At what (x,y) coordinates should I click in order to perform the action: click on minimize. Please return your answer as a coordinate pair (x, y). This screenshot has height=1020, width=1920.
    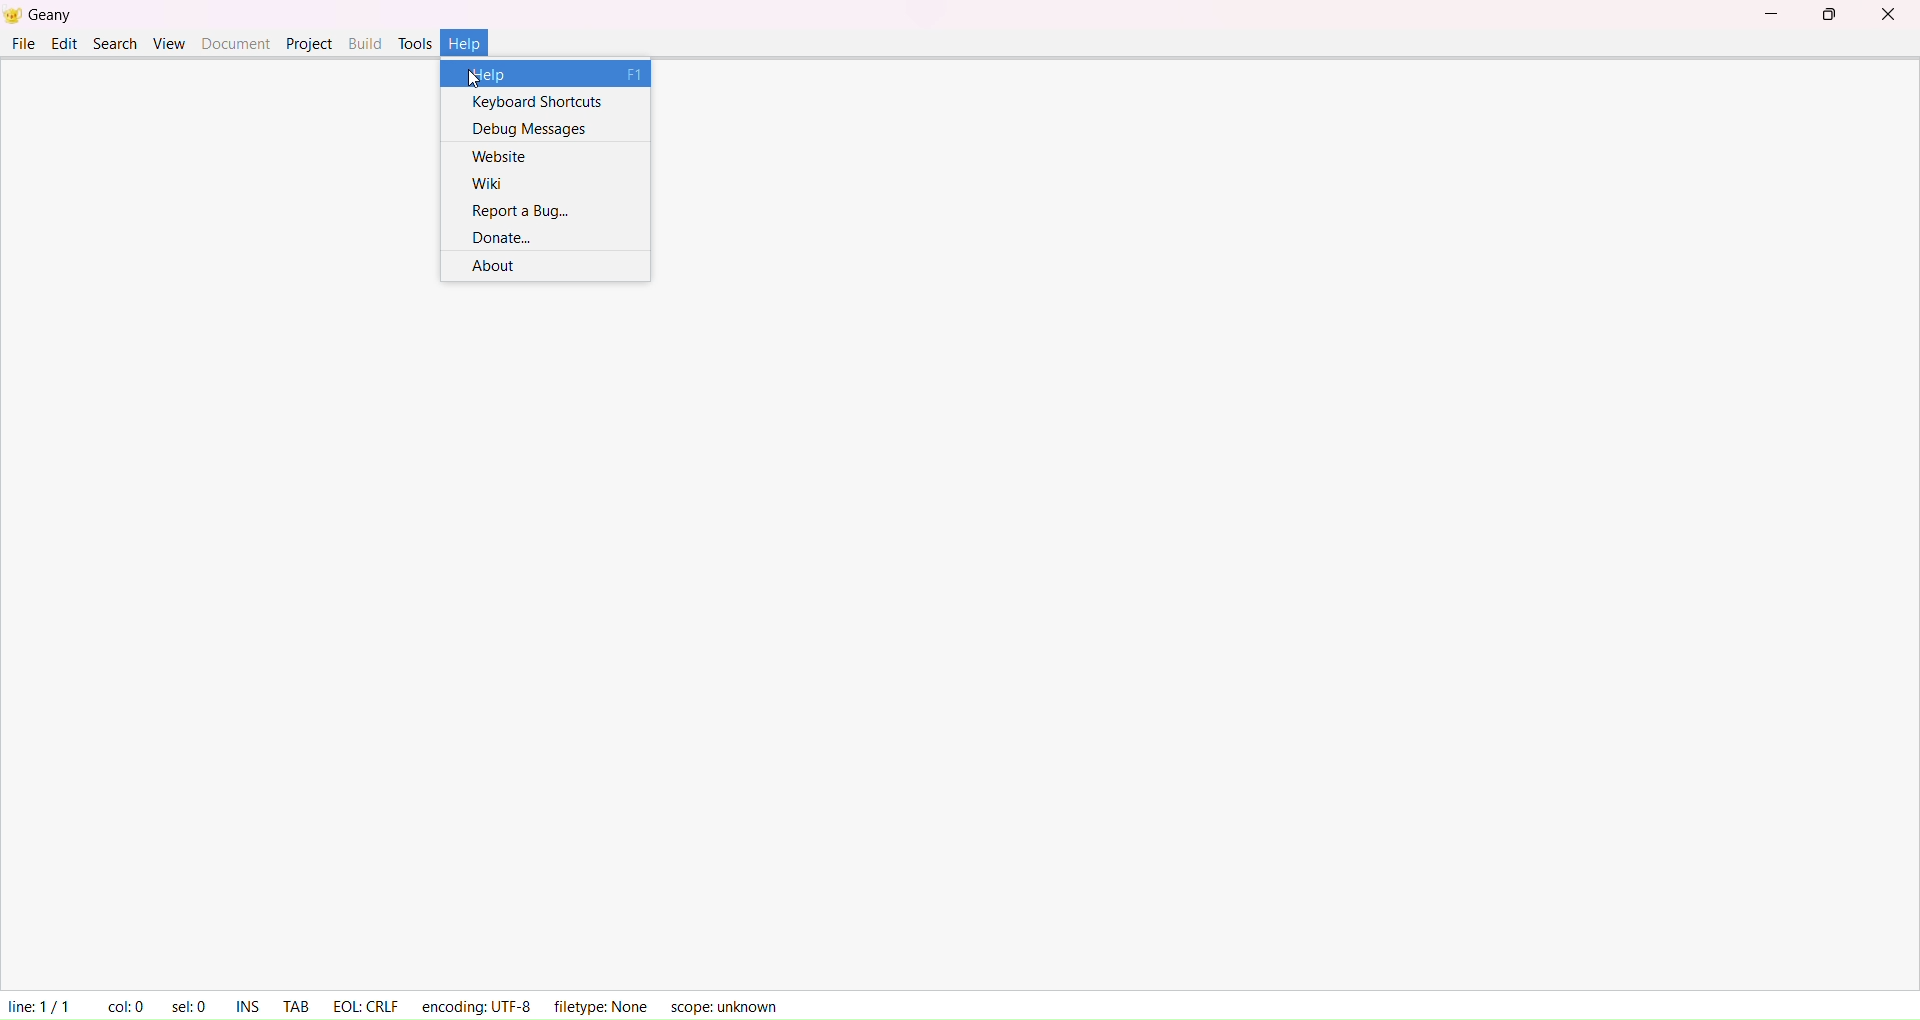
    Looking at the image, I should click on (1770, 14).